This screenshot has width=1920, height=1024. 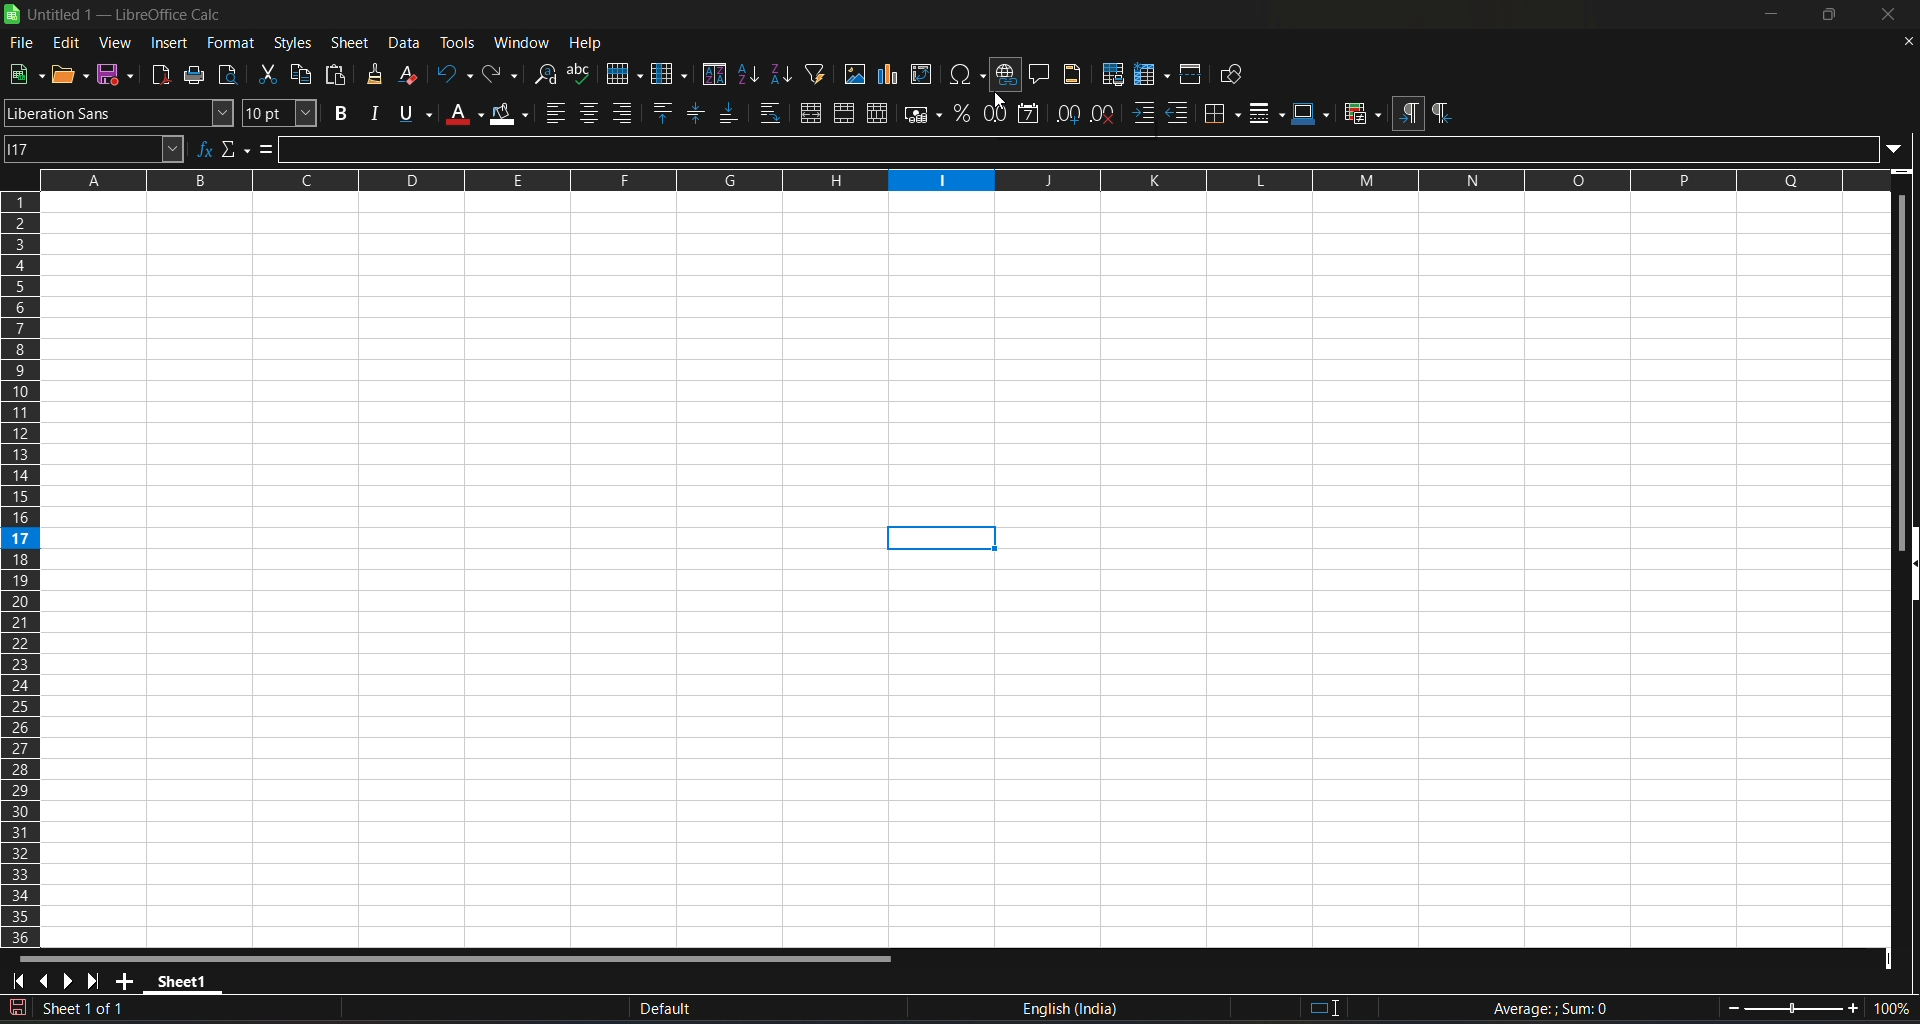 I want to click on find and replace, so click(x=547, y=75).